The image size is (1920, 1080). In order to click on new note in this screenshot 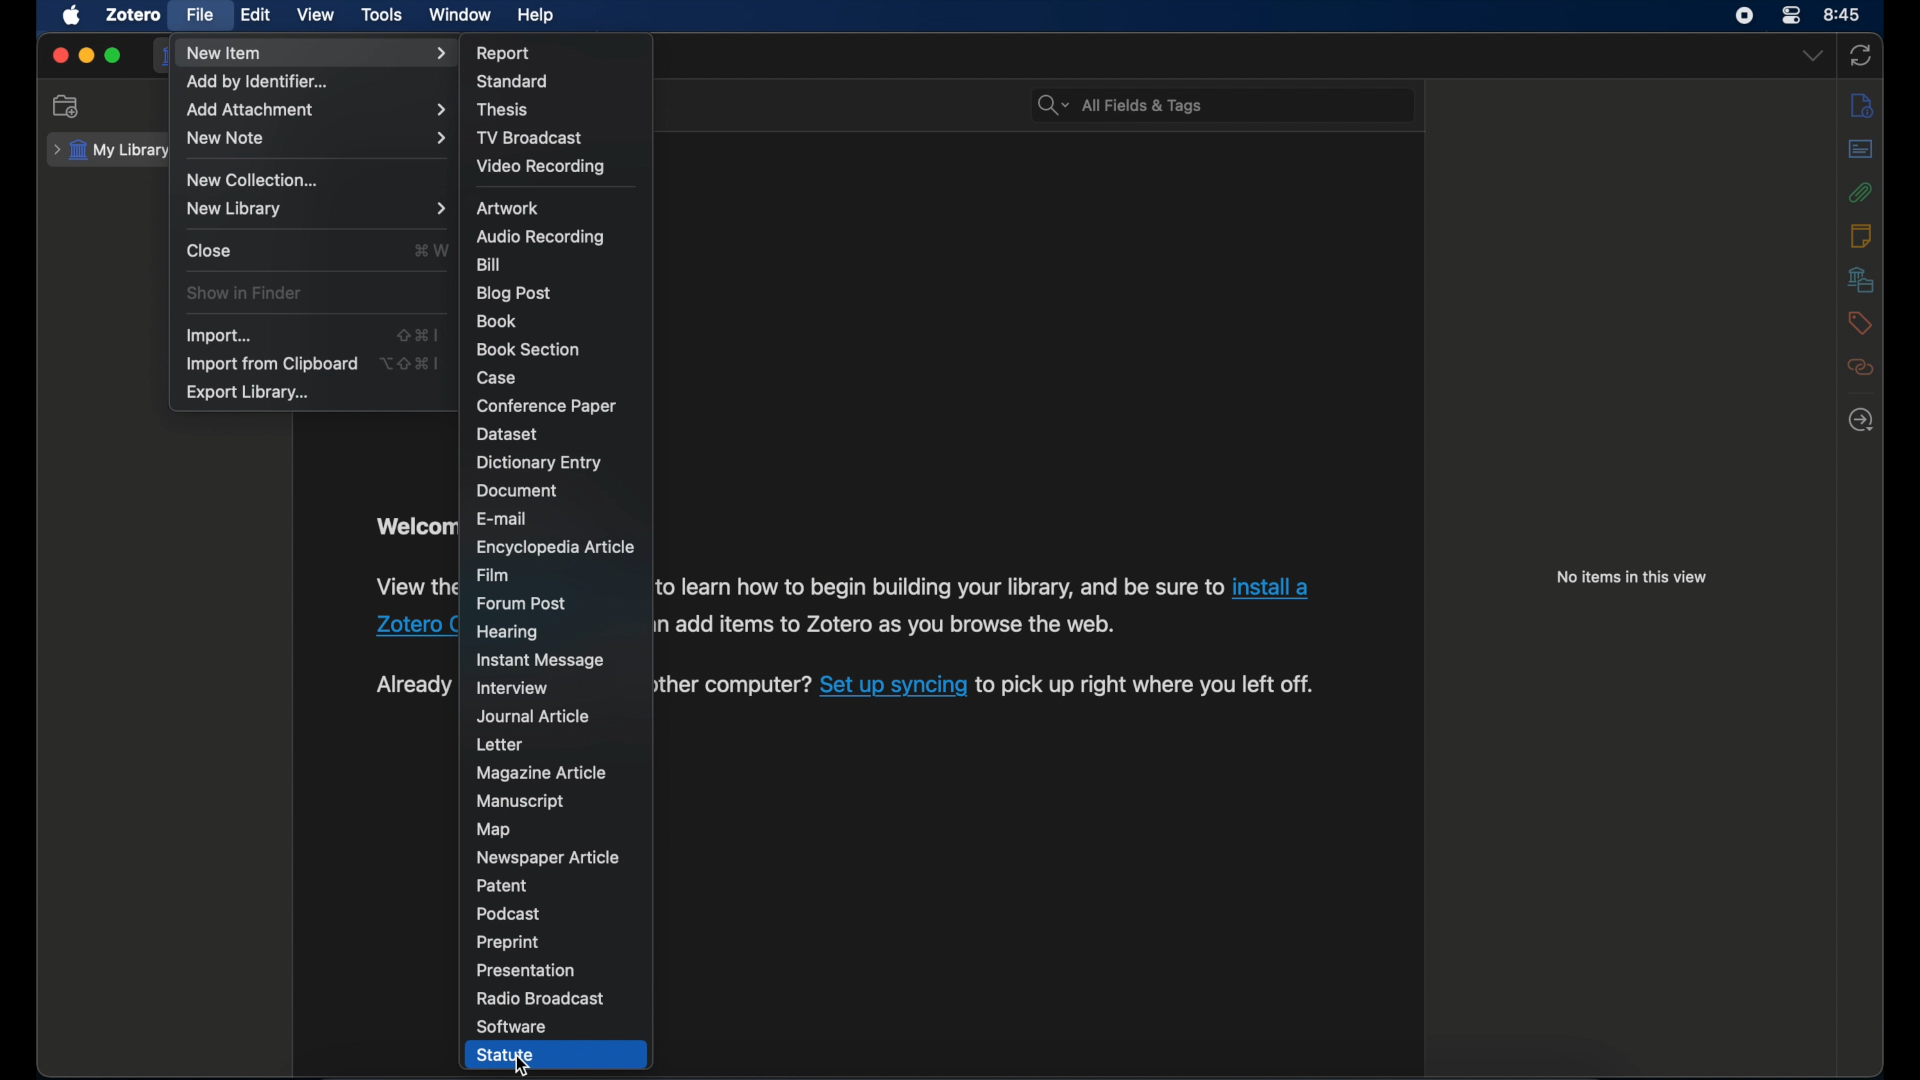, I will do `click(318, 138)`.